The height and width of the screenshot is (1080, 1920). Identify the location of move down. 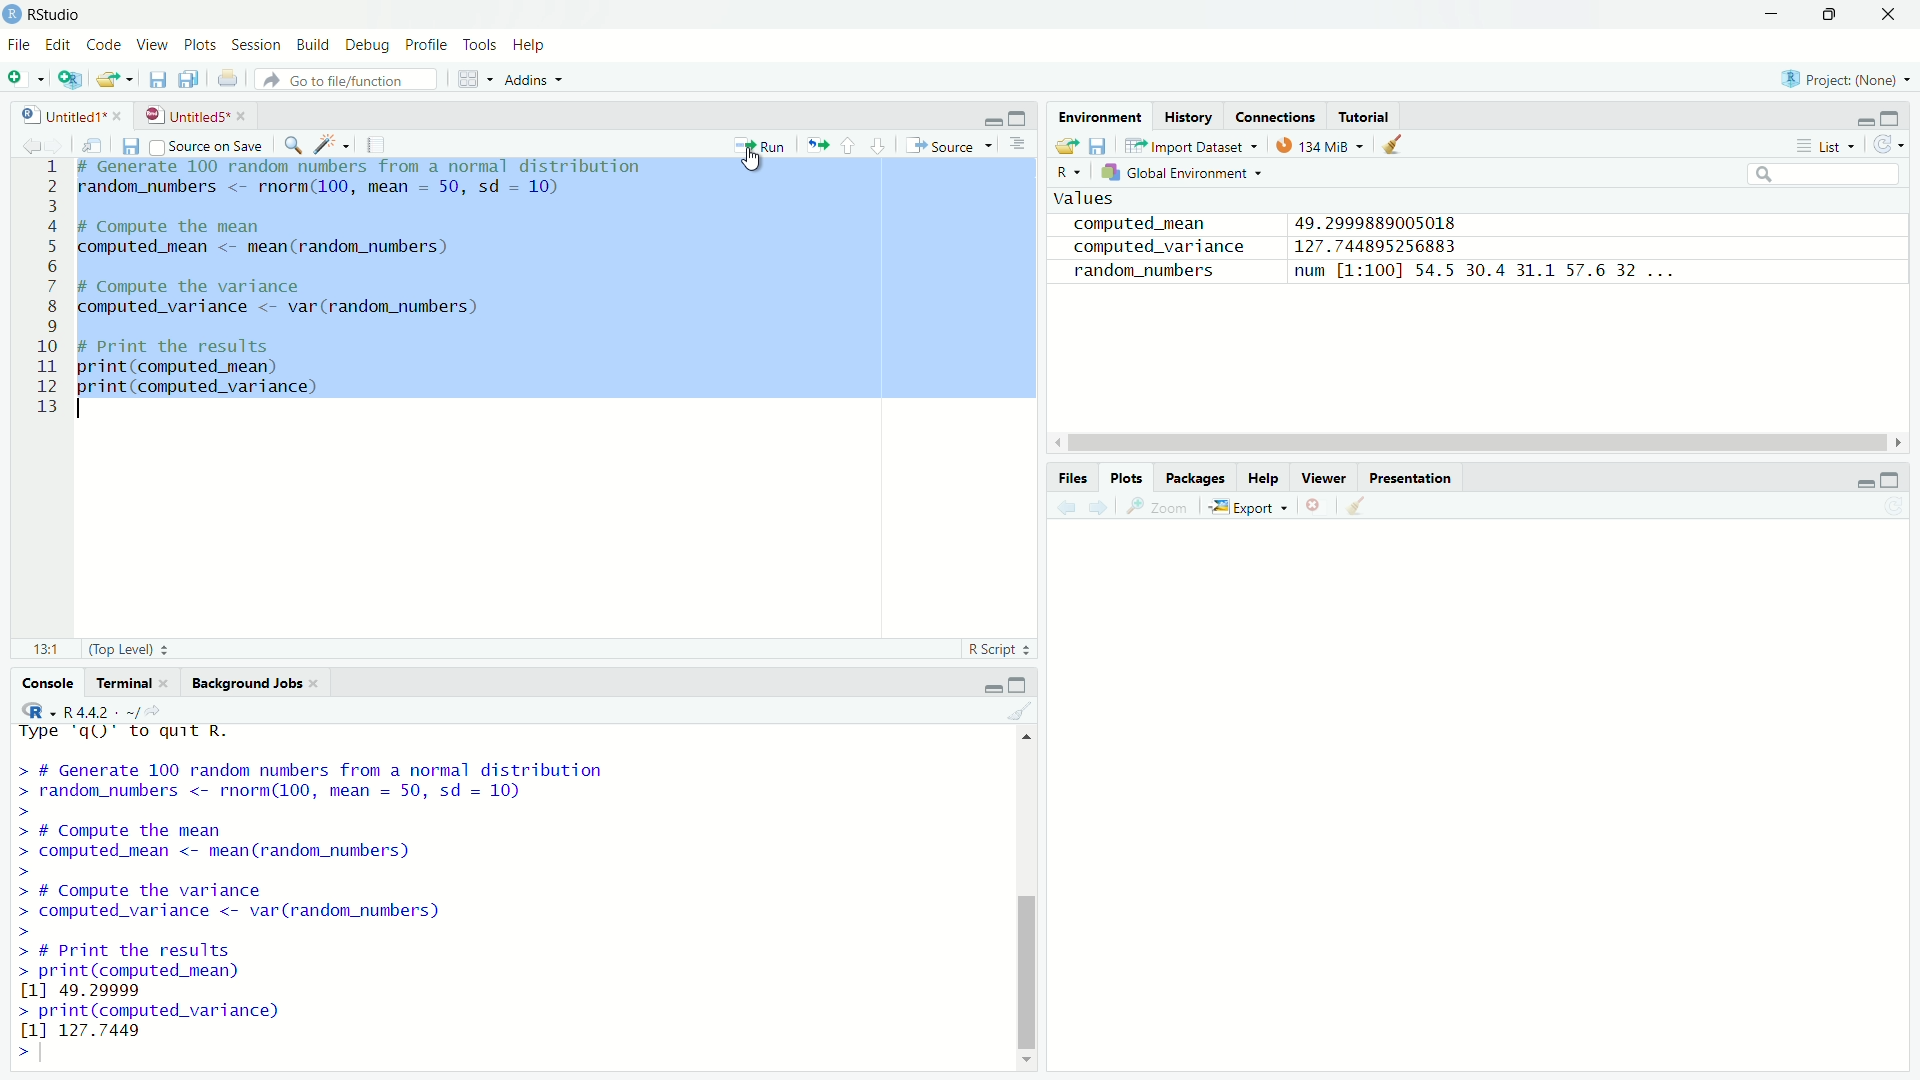
(1026, 1055).